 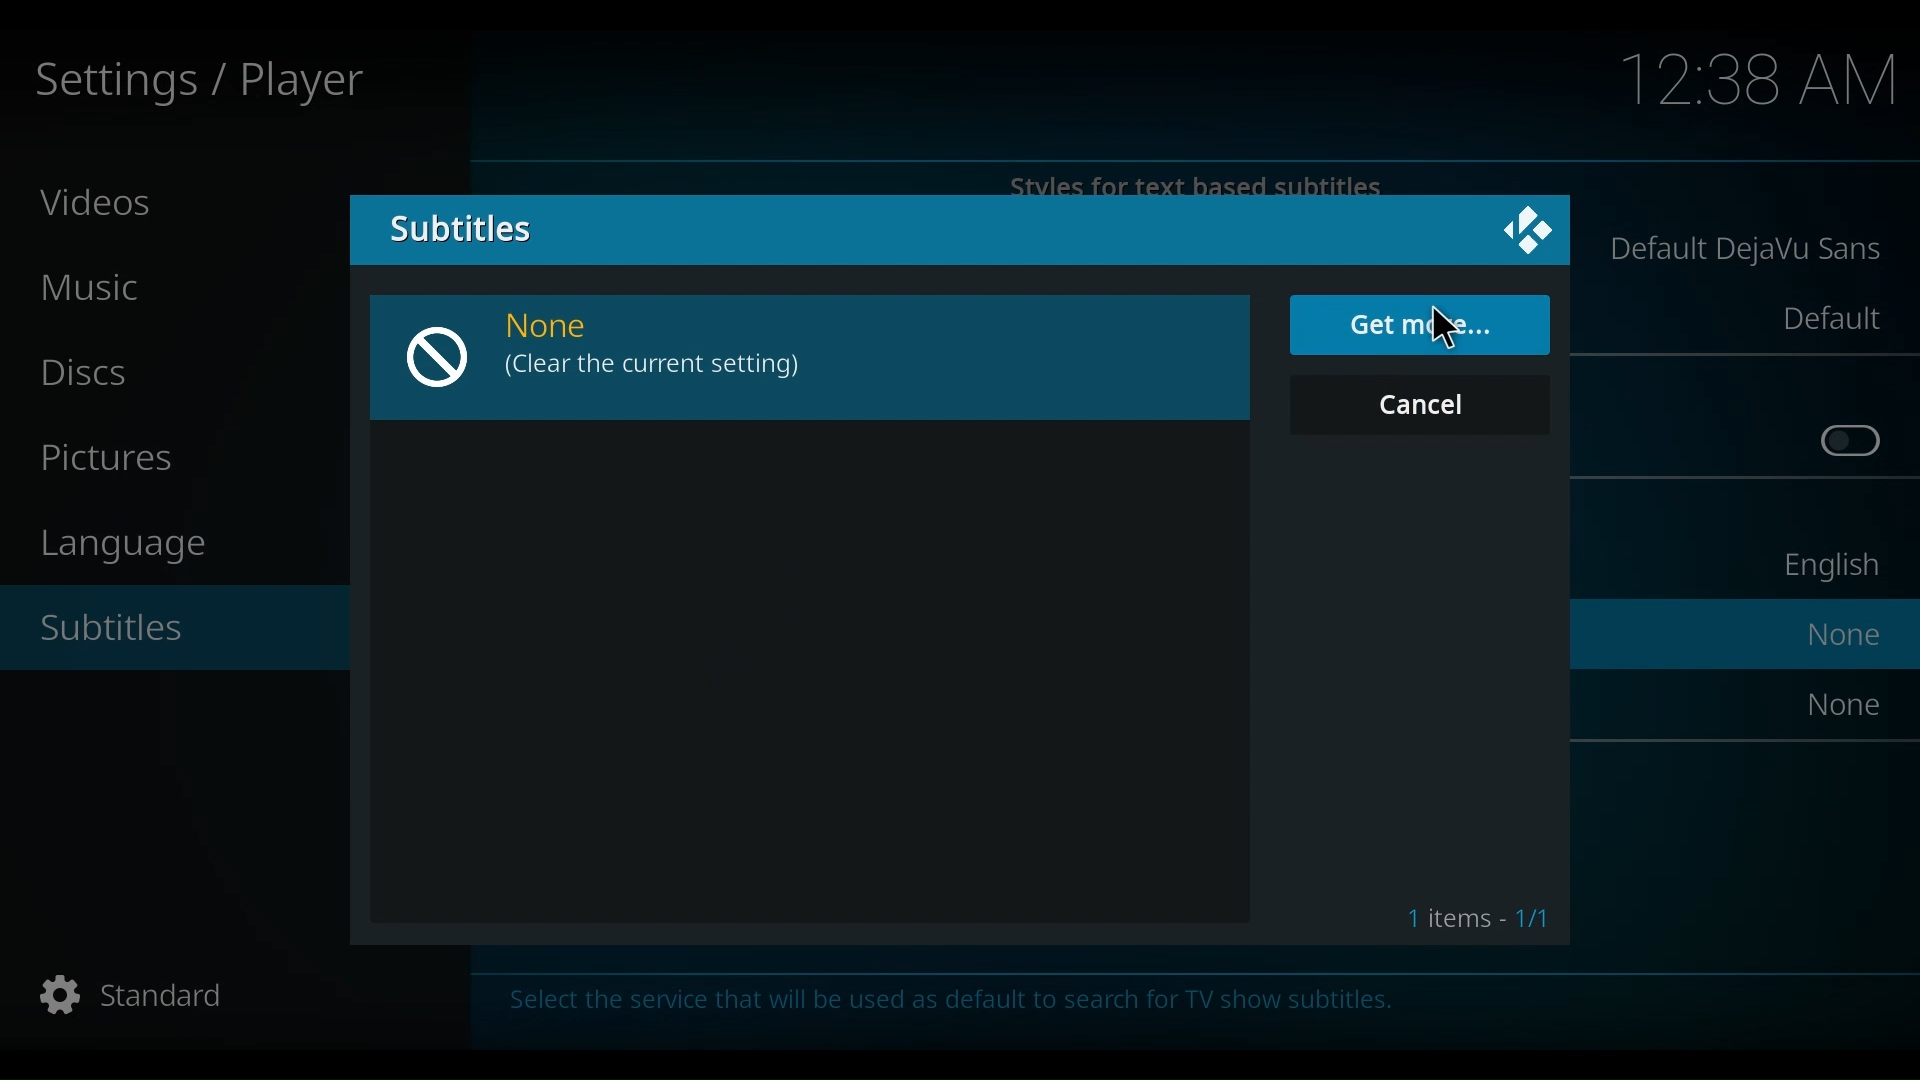 I want to click on Kodi logo, so click(x=1522, y=231).